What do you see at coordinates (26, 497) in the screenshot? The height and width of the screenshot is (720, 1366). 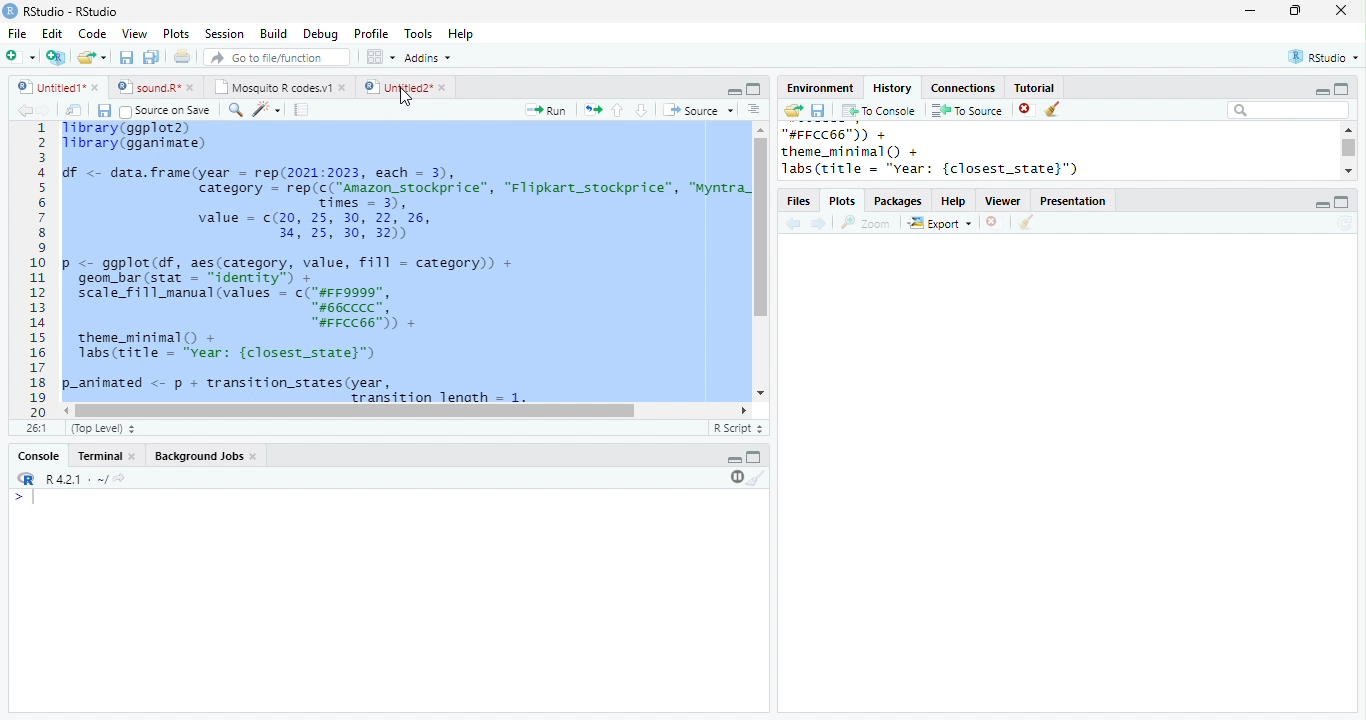 I see `start typing` at bounding box center [26, 497].